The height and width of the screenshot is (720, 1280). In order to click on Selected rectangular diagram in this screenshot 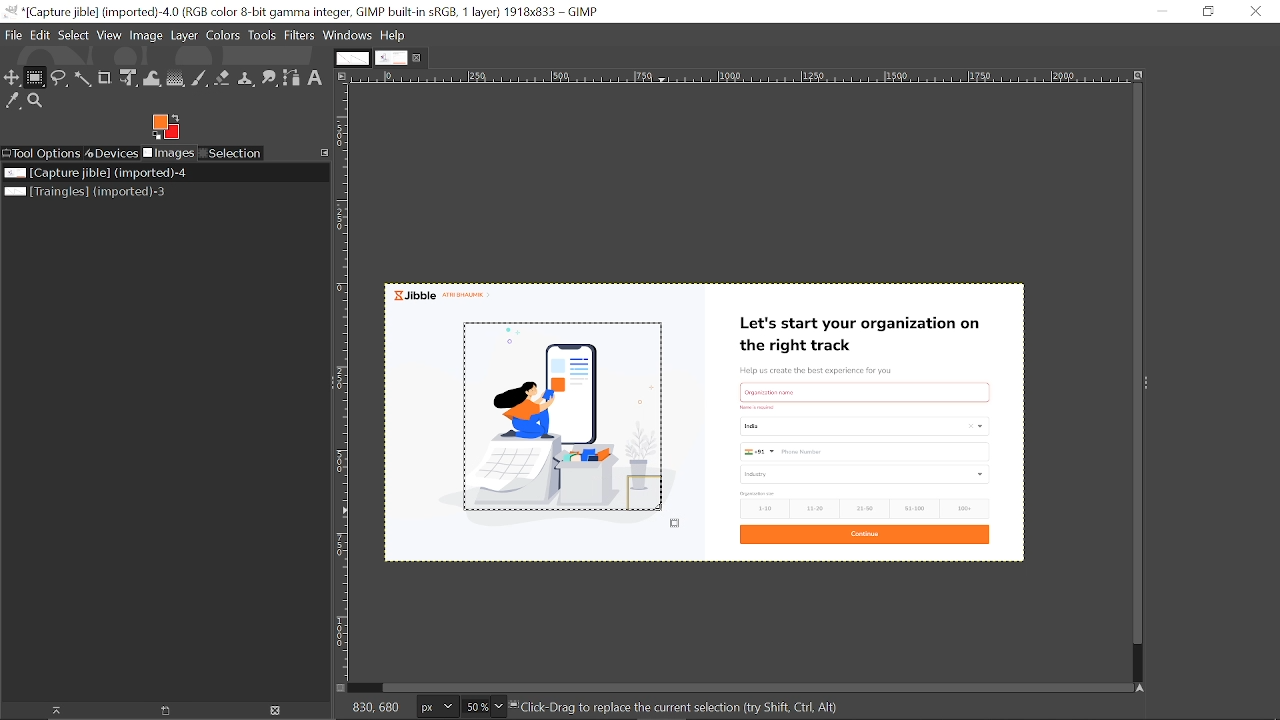, I will do `click(568, 418)`.